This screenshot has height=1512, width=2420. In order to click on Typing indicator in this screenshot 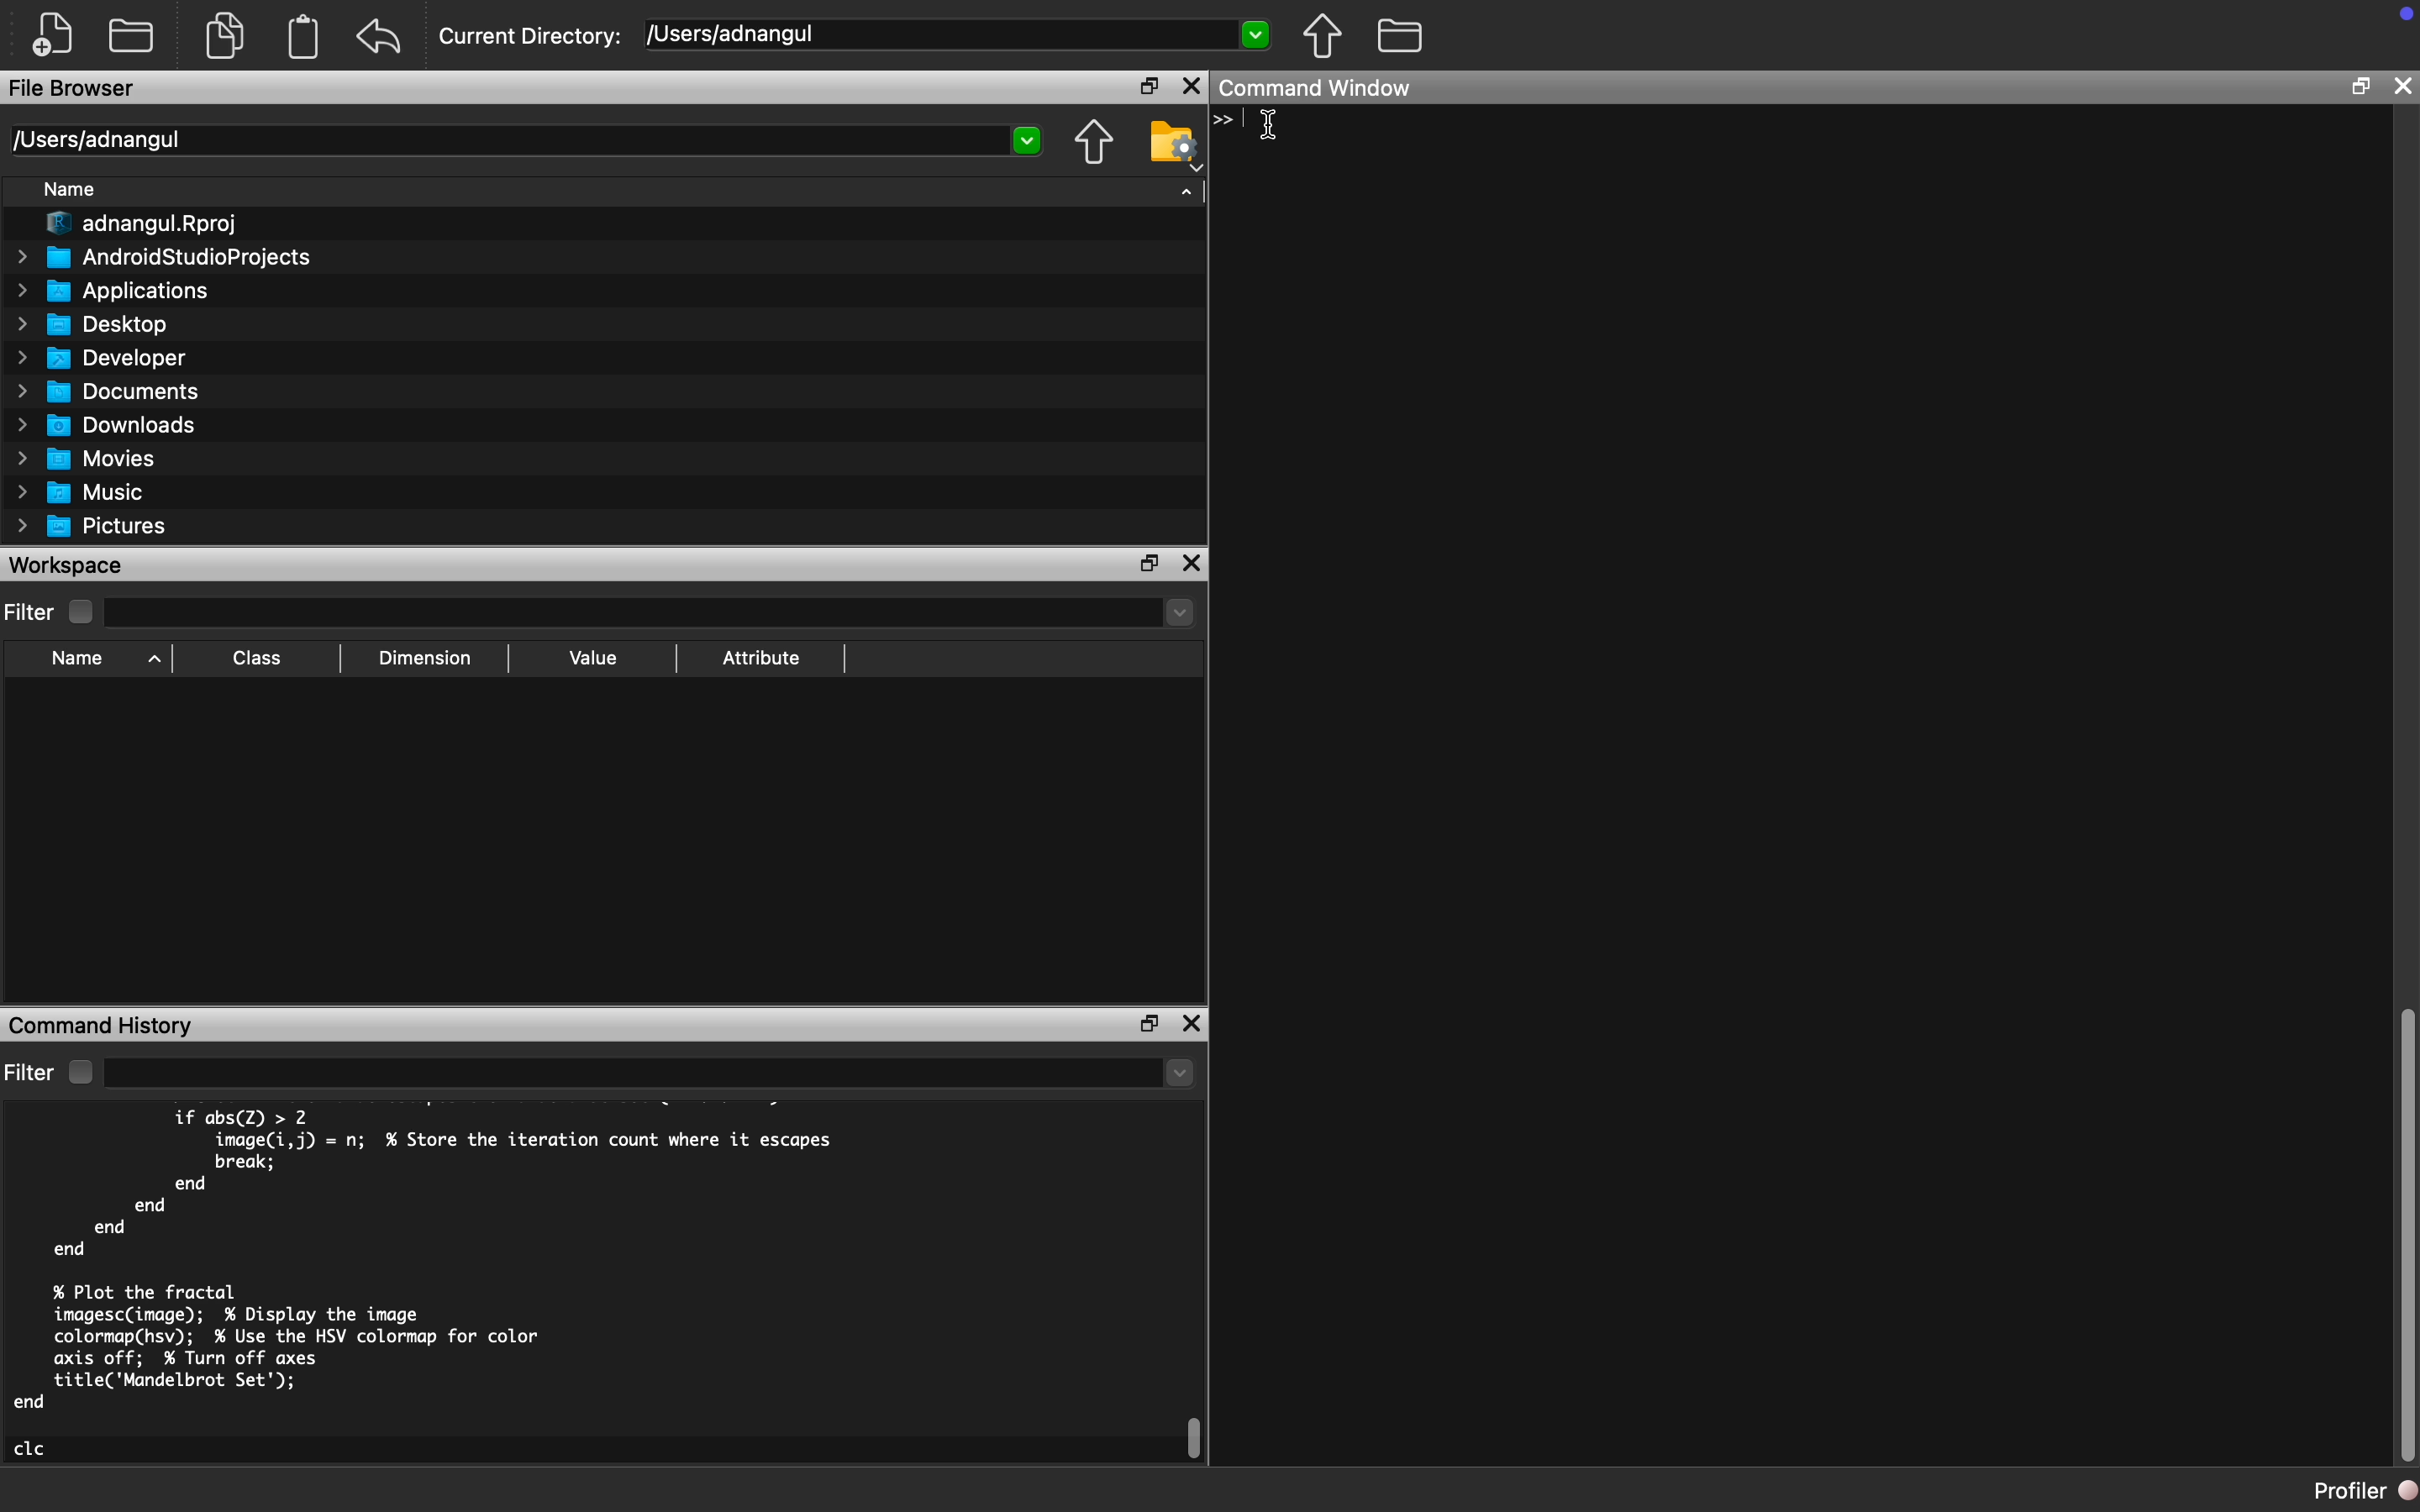, I will do `click(1235, 121)`.